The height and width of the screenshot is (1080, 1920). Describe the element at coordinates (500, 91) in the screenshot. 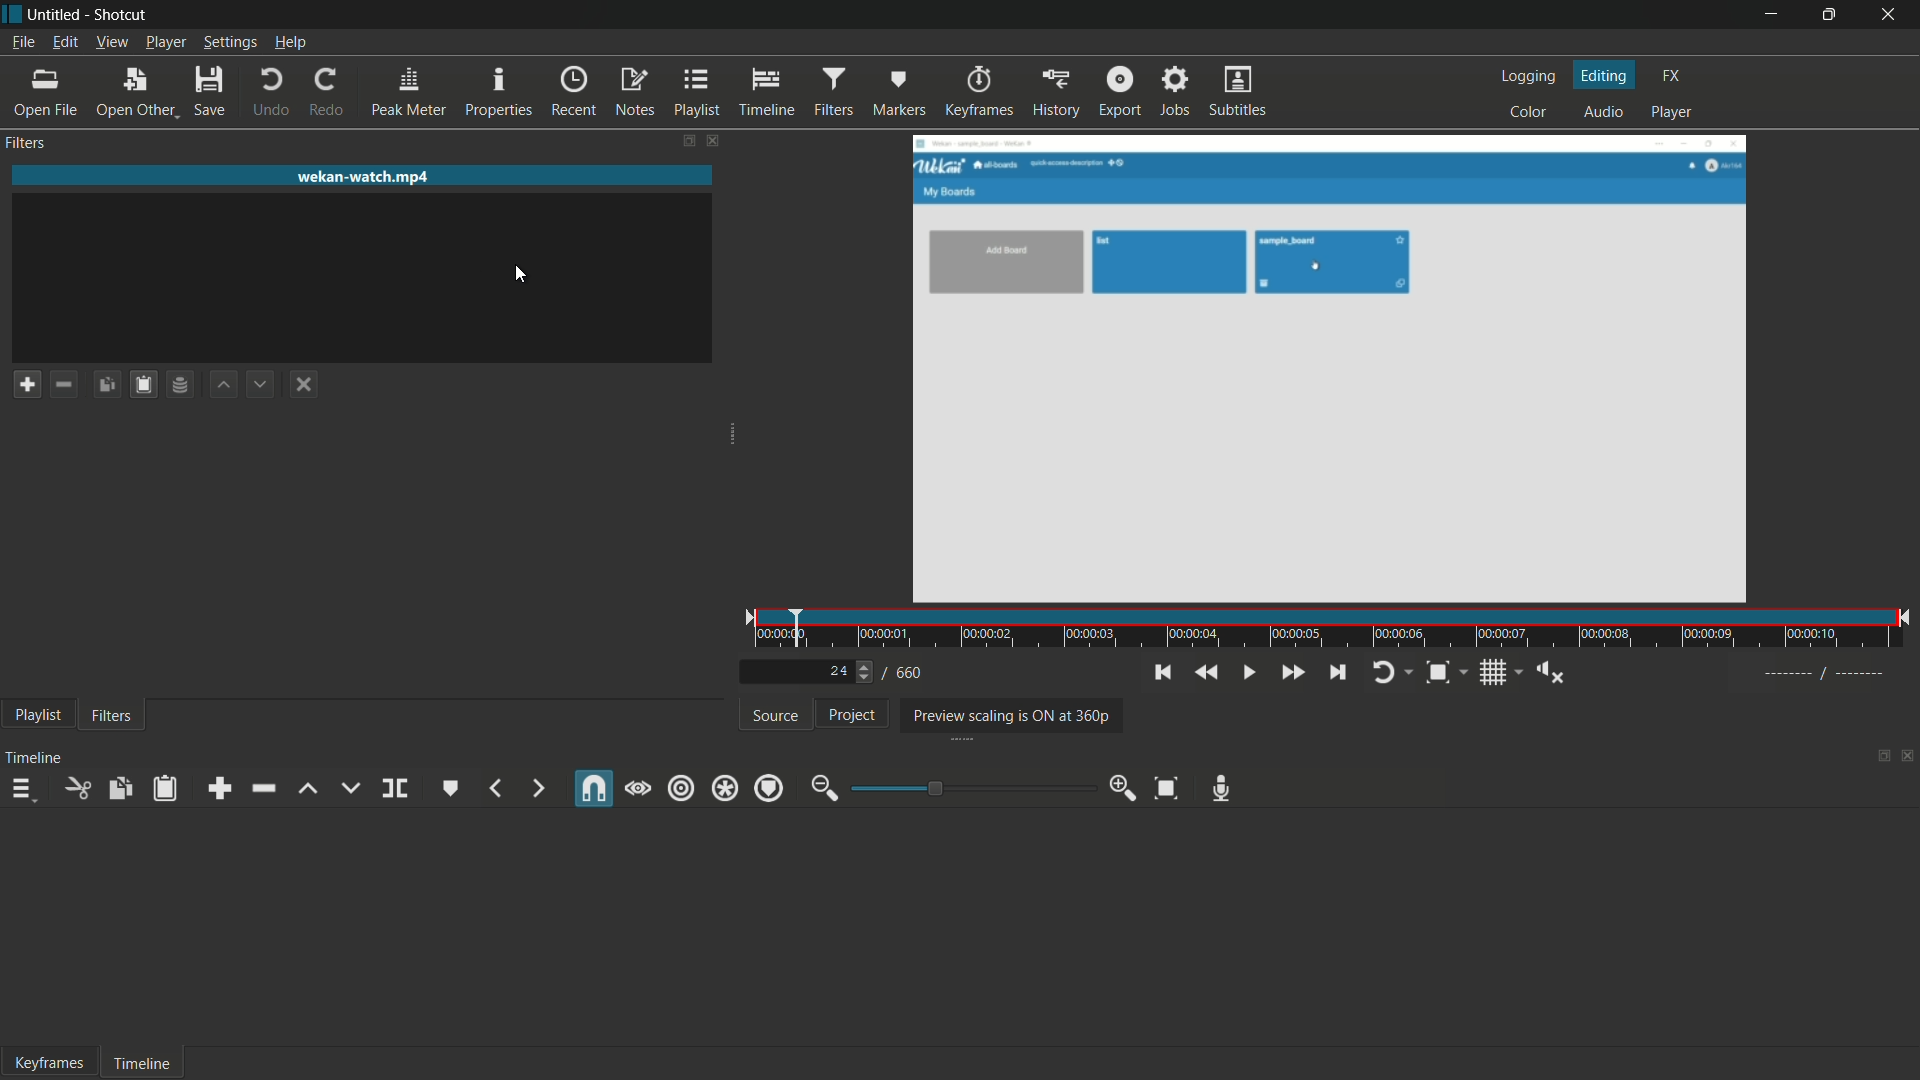

I see `properties` at that location.